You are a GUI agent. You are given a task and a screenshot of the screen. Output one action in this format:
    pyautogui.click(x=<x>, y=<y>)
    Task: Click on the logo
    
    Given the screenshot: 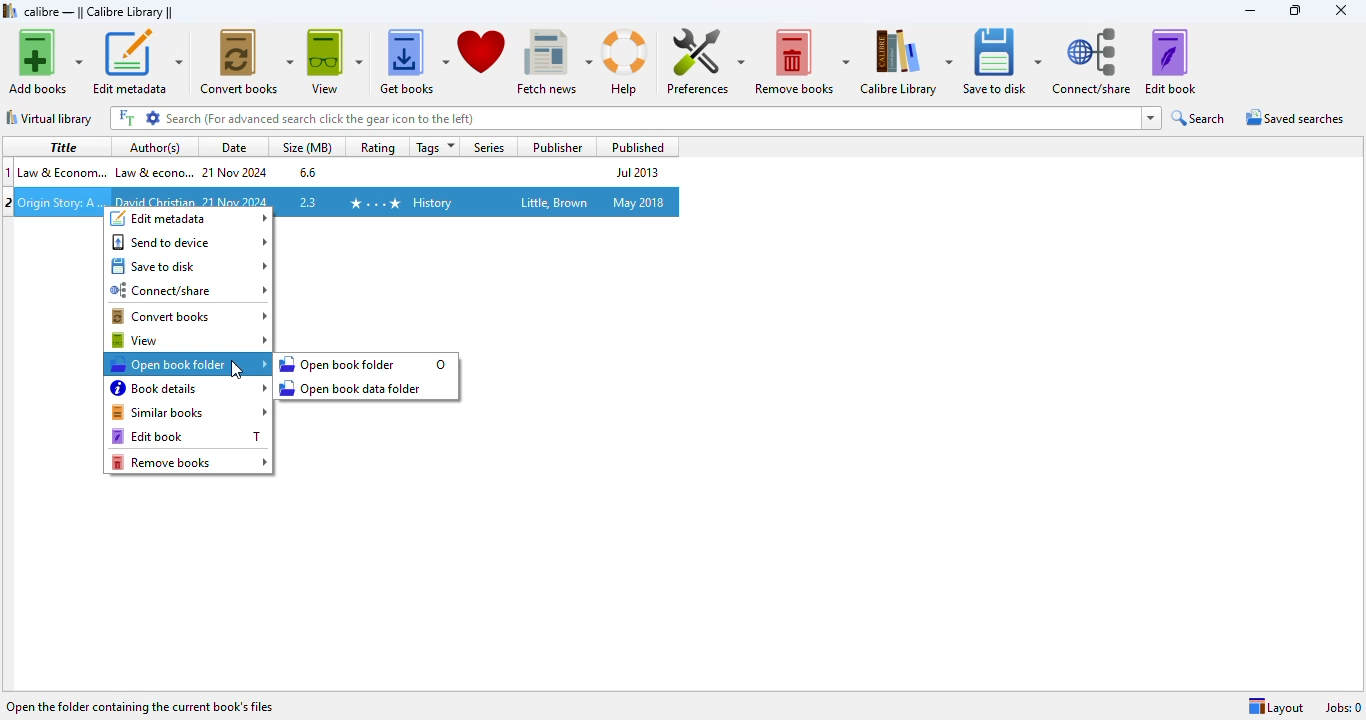 What is the action you would take?
    pyautogui.click(x=10, y=10)
    